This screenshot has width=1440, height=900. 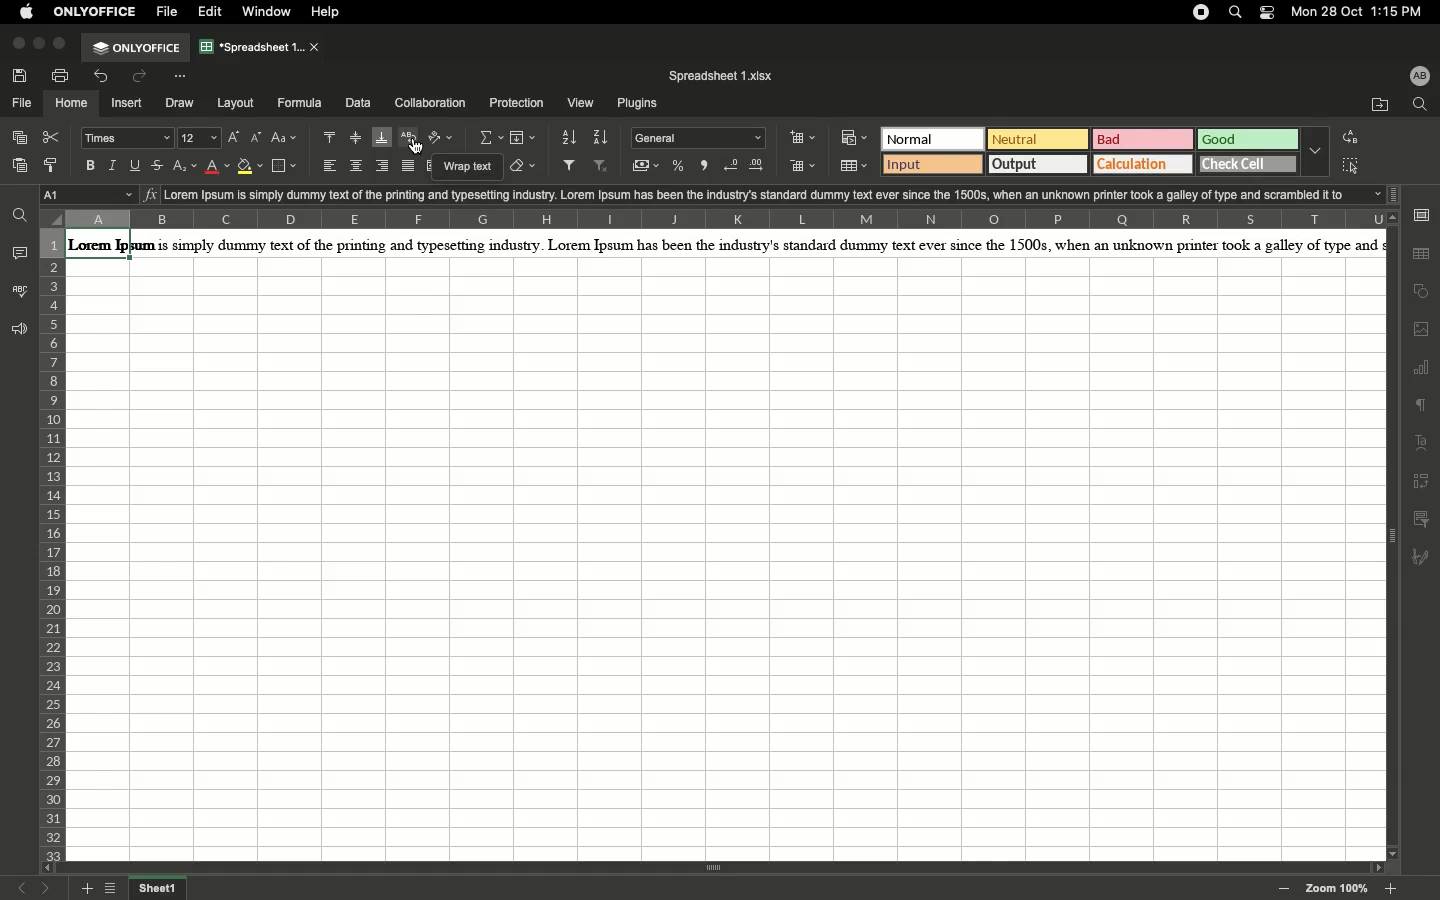 I want to click on Paste, so click(x=21, y=168).